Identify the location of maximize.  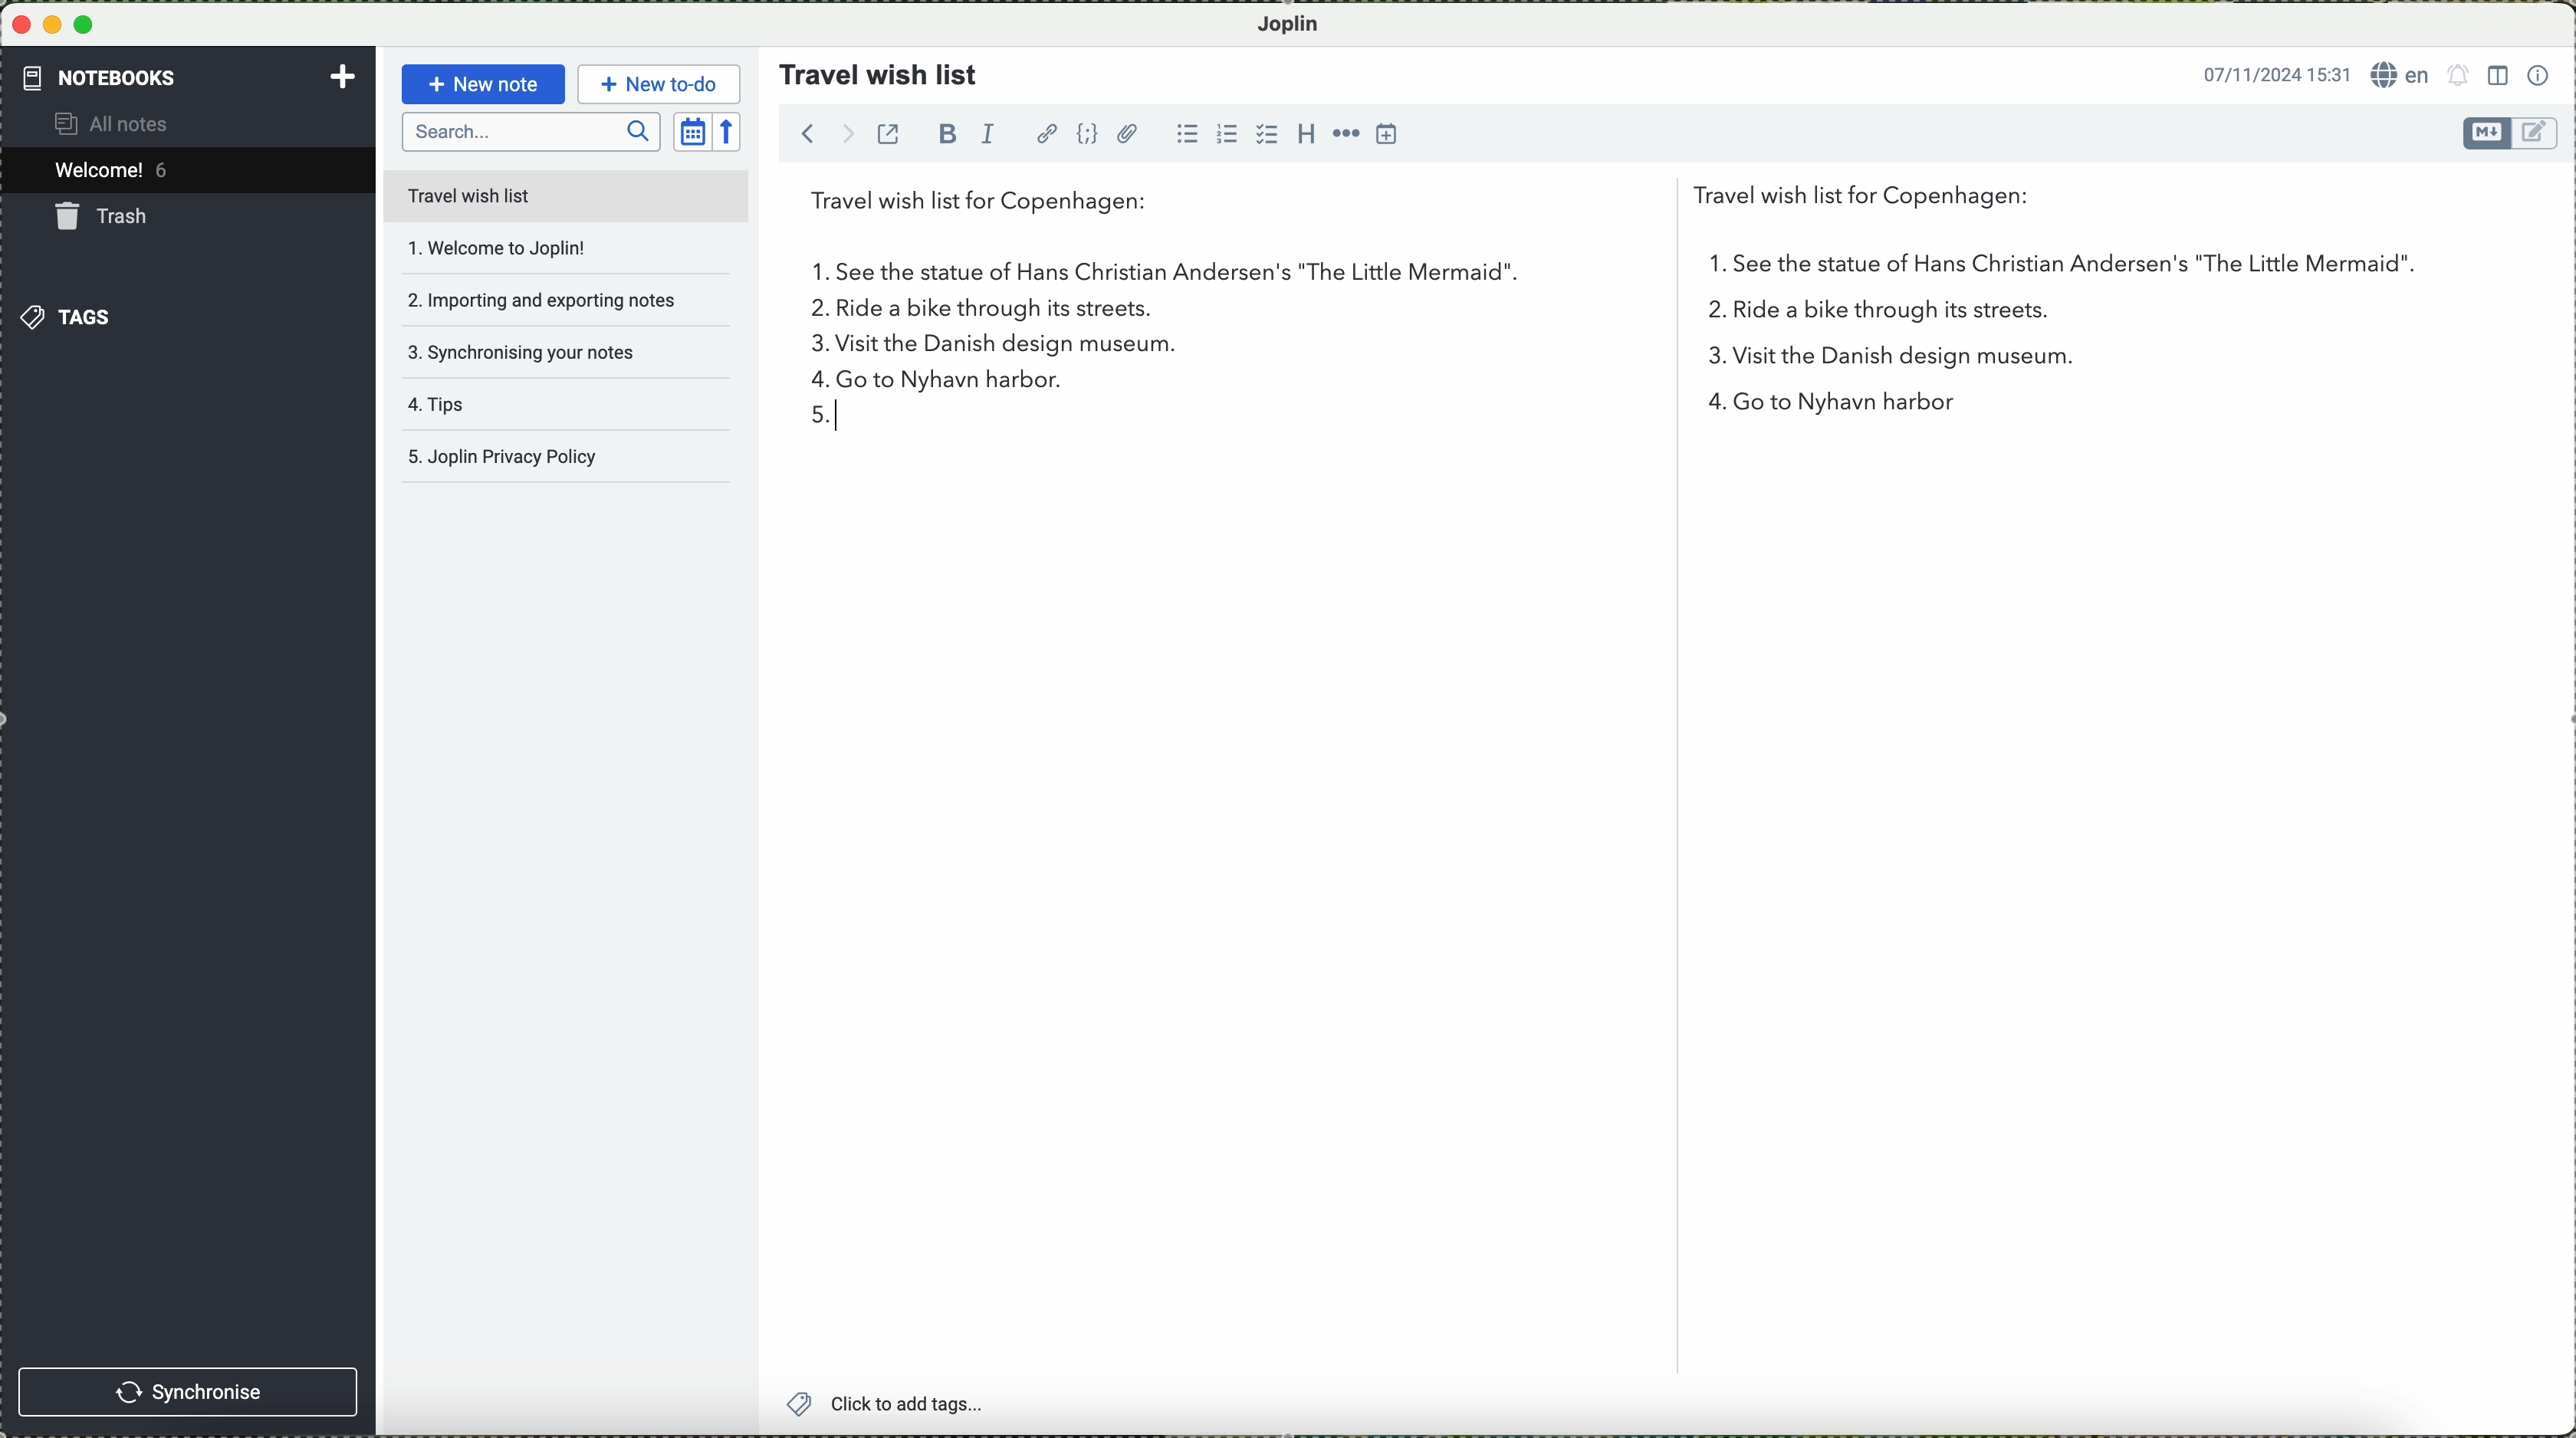
(89, 25).